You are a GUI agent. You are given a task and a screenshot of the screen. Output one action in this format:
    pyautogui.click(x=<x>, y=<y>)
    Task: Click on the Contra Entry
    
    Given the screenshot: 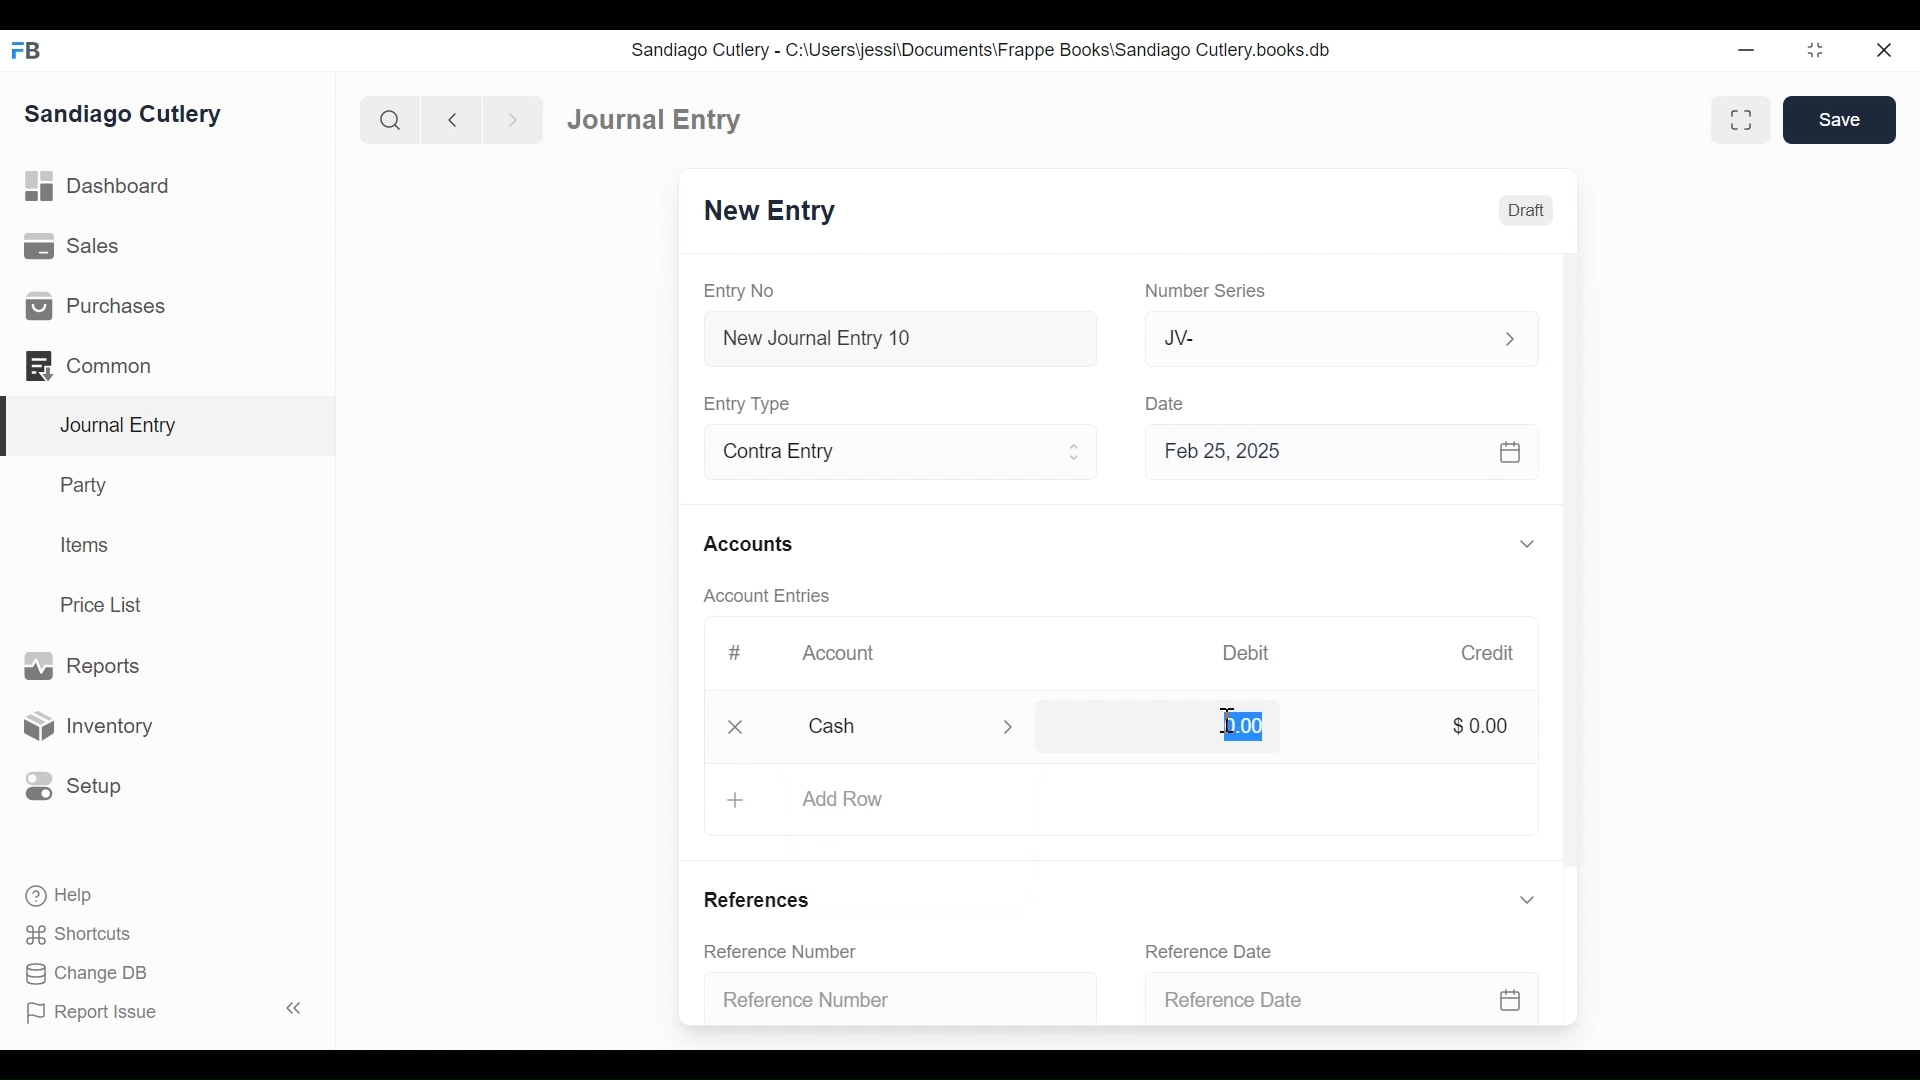 What is the action you would take?
    pyautogui.click(x=873, y=454)
    